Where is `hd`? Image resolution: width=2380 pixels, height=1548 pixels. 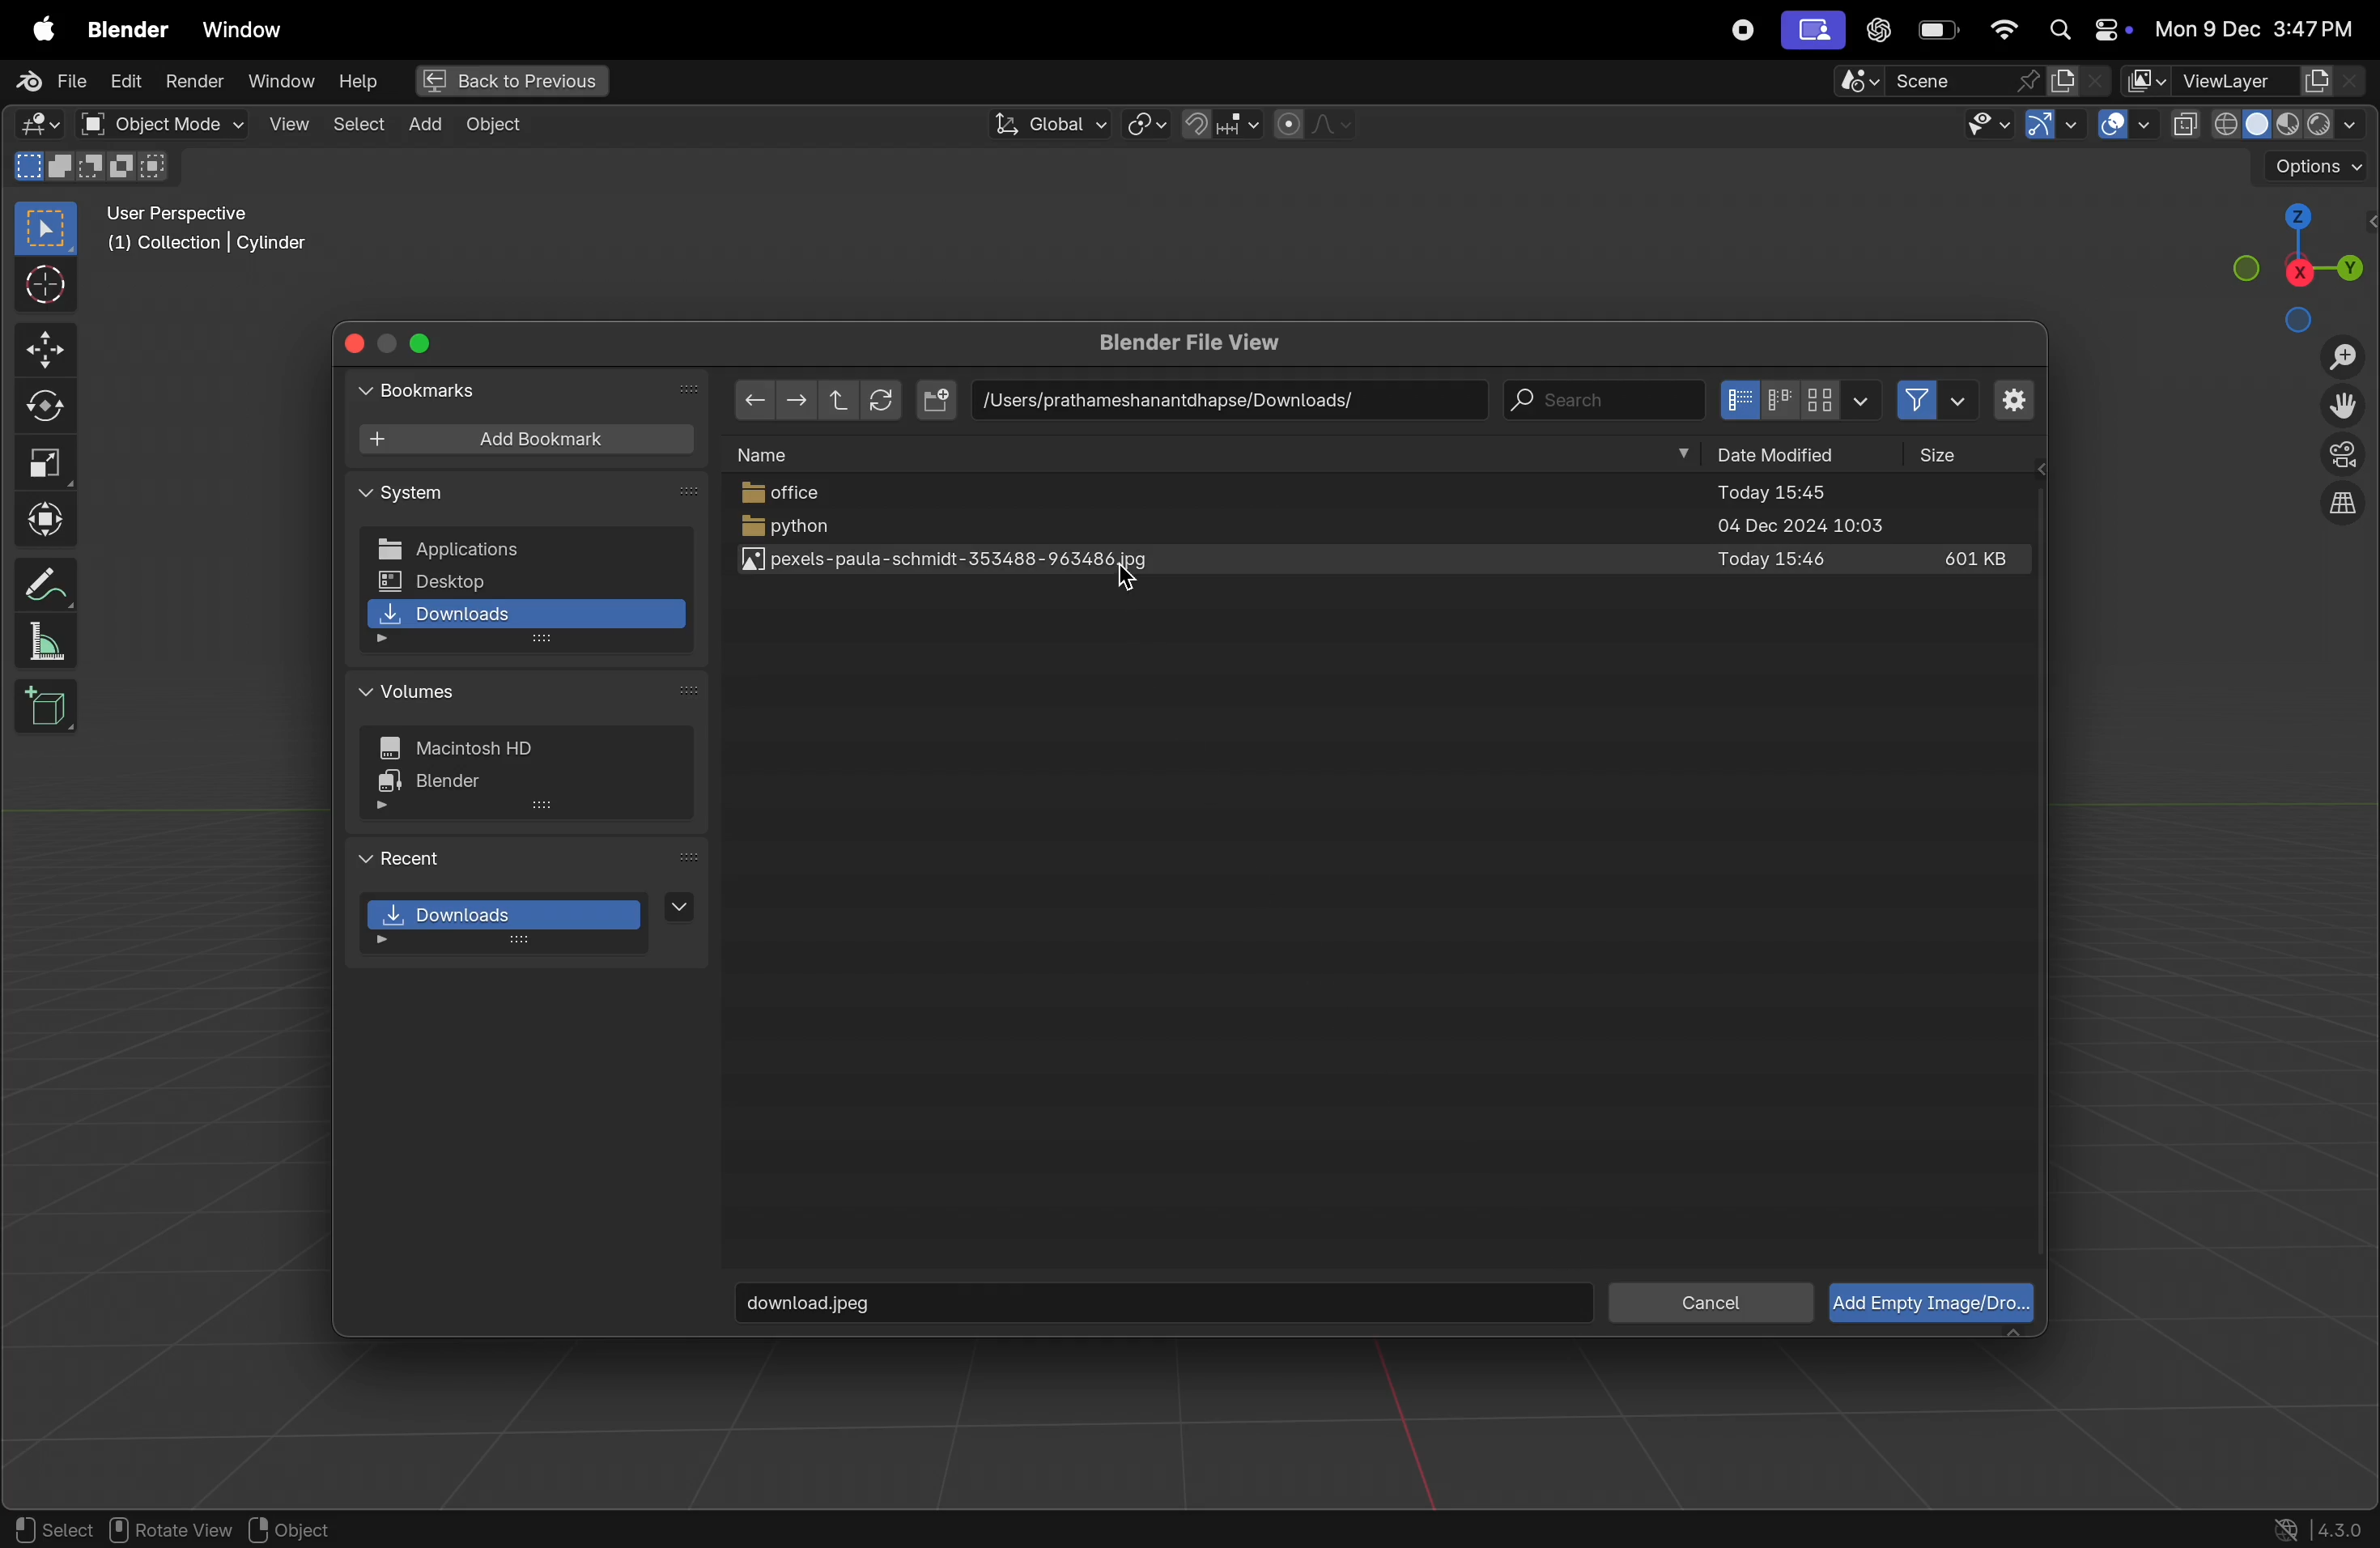
hd is located at coordinates (469, 749).